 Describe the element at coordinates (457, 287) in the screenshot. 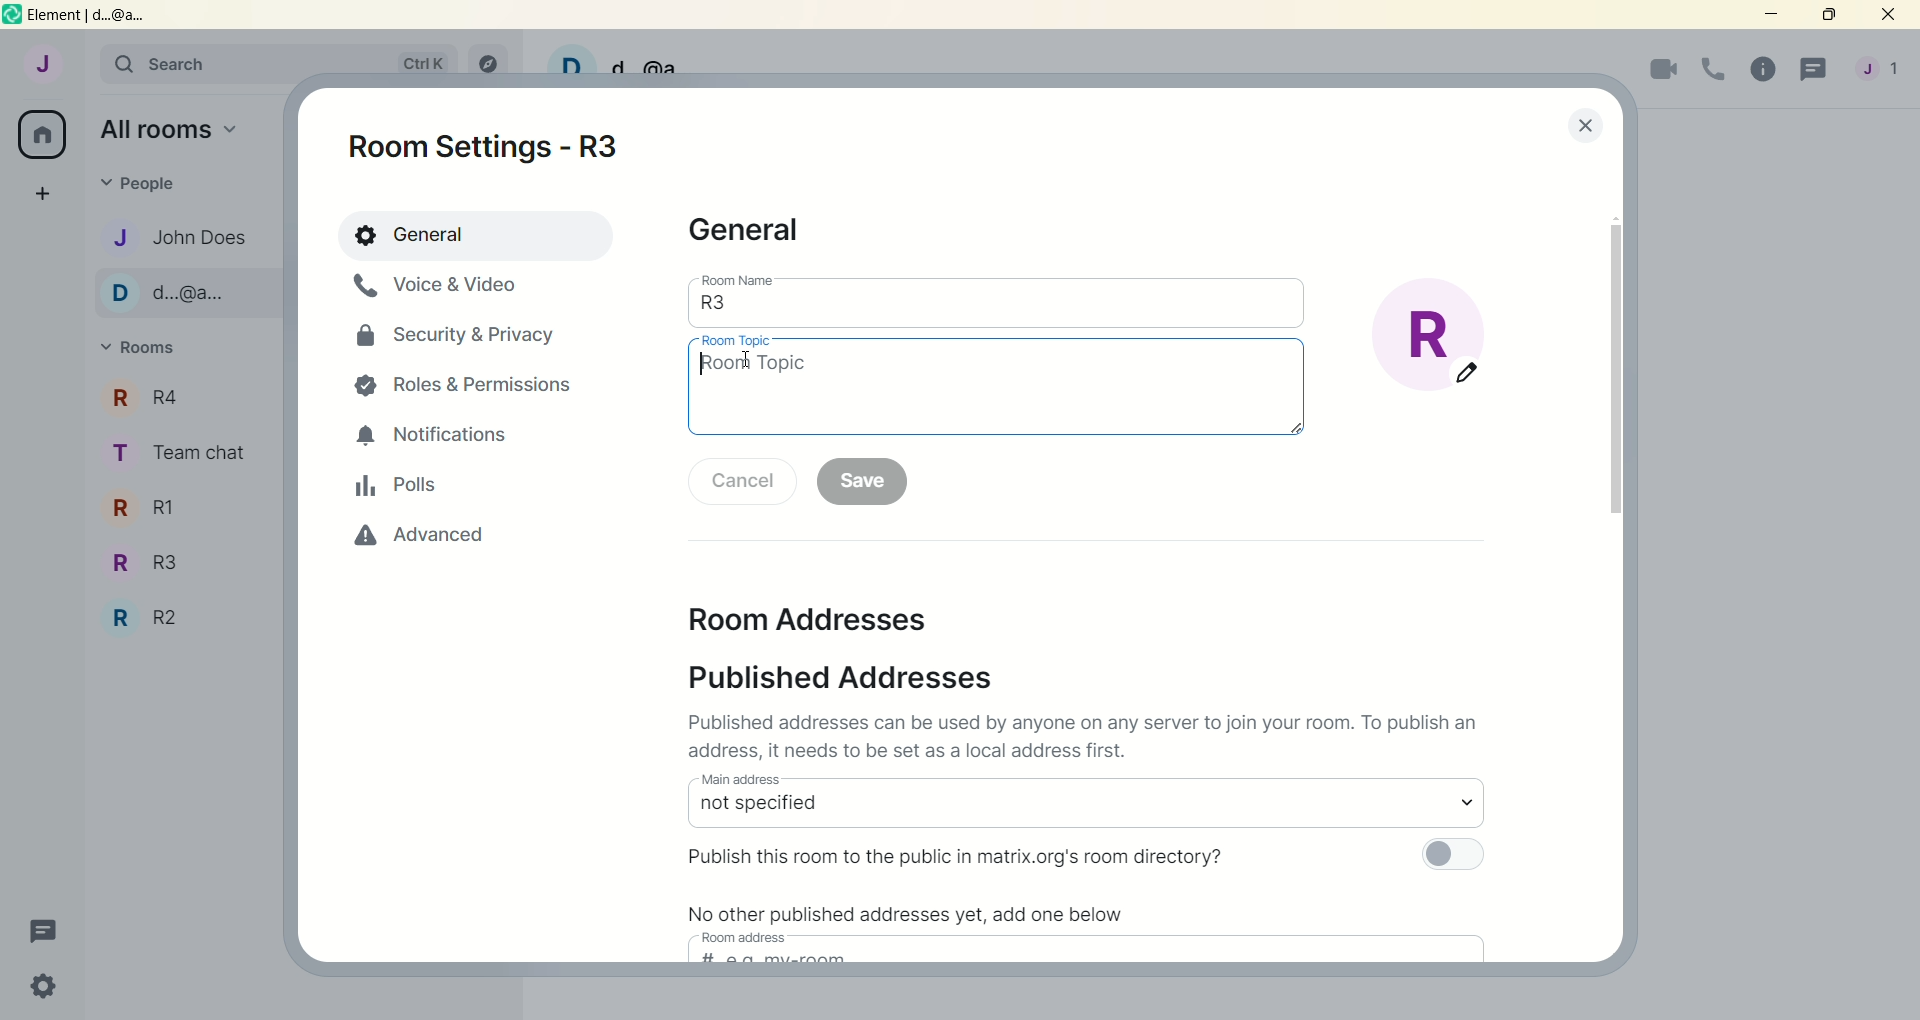

I see `voice and video` at that location.